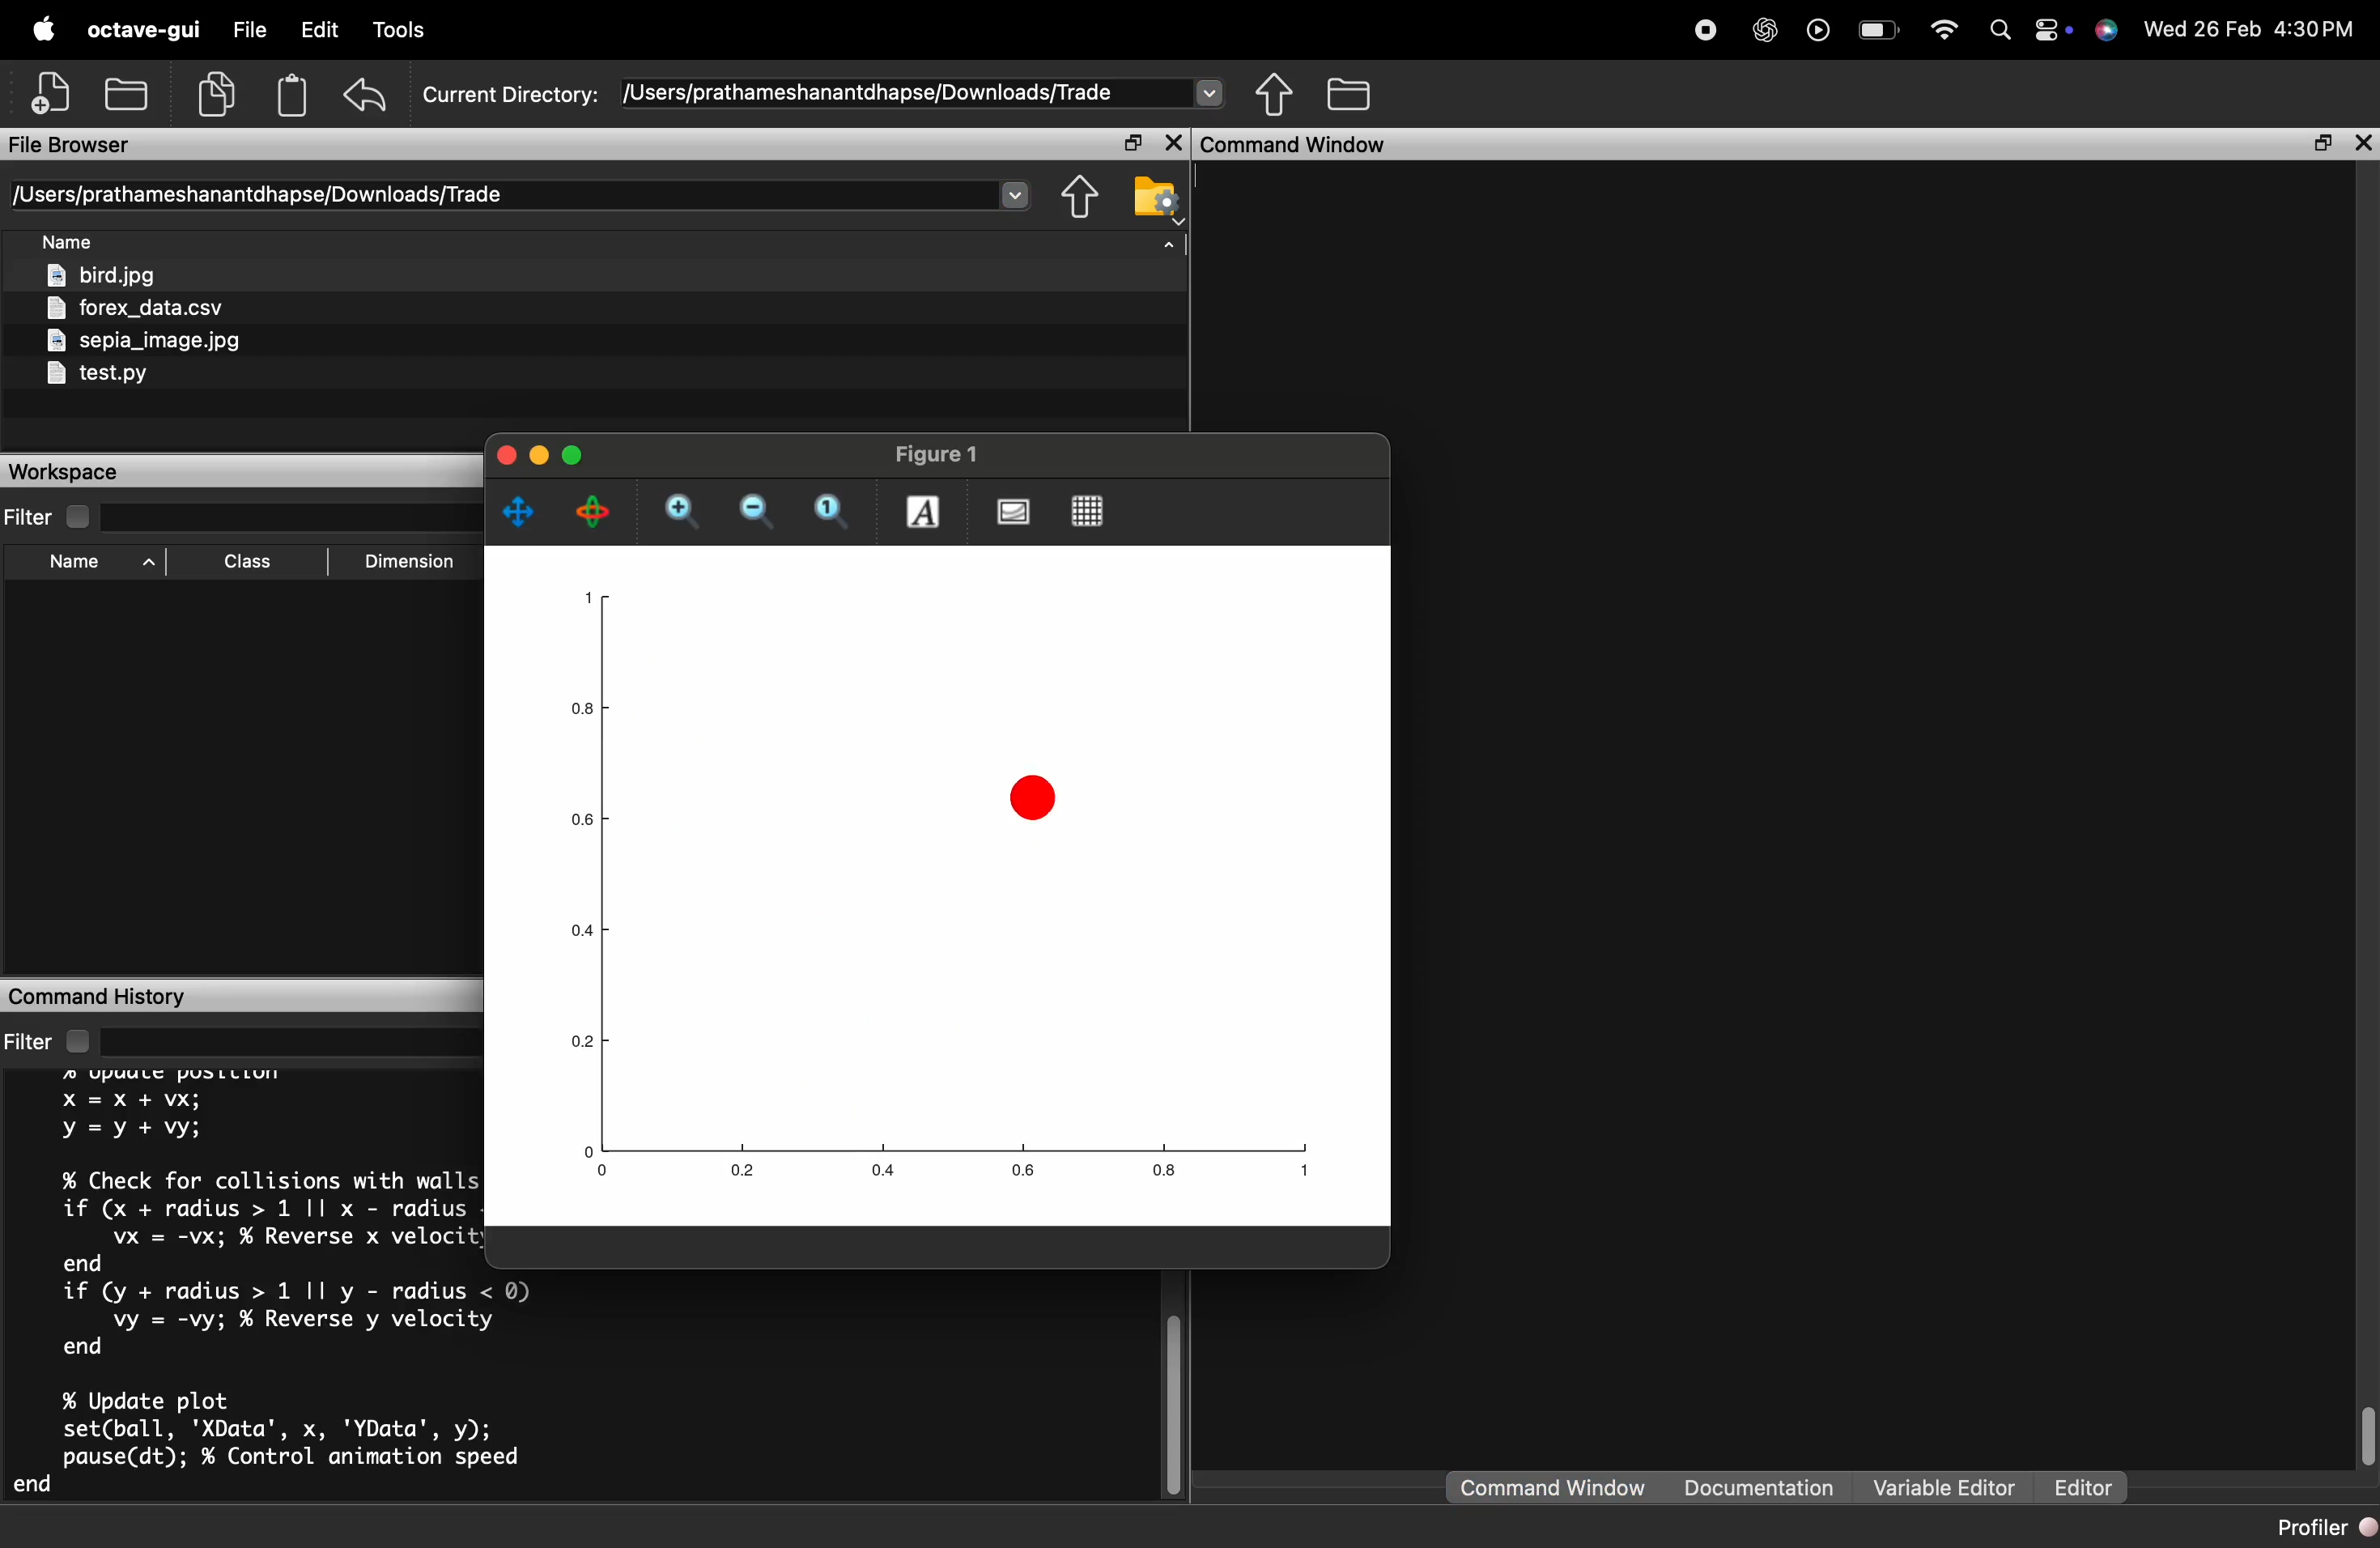 Image resolution: width=2380 pixels, height=1548 pixels. Describe the element at coordinates (1707, 29) in the screenshot. I see `stop recording` at that location.